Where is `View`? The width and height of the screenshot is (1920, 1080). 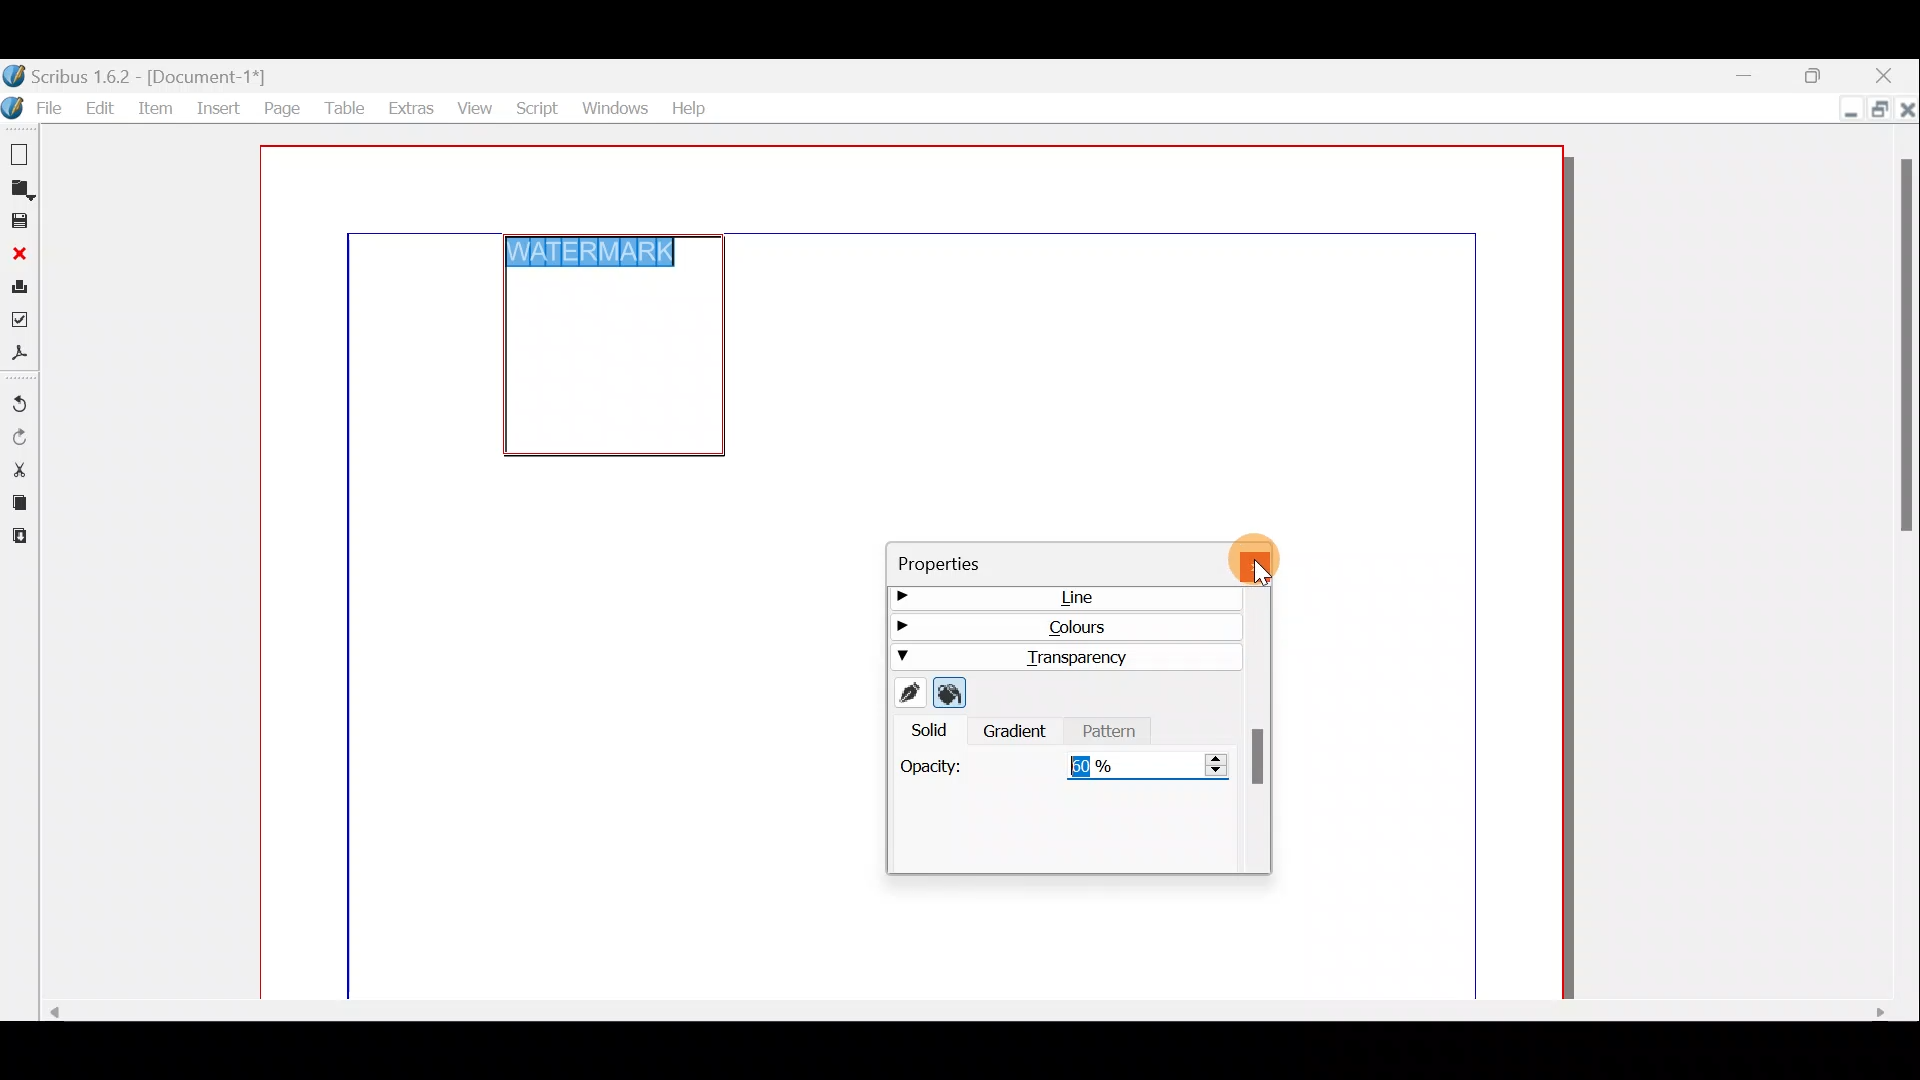 View is located at coordinates (475, 107).